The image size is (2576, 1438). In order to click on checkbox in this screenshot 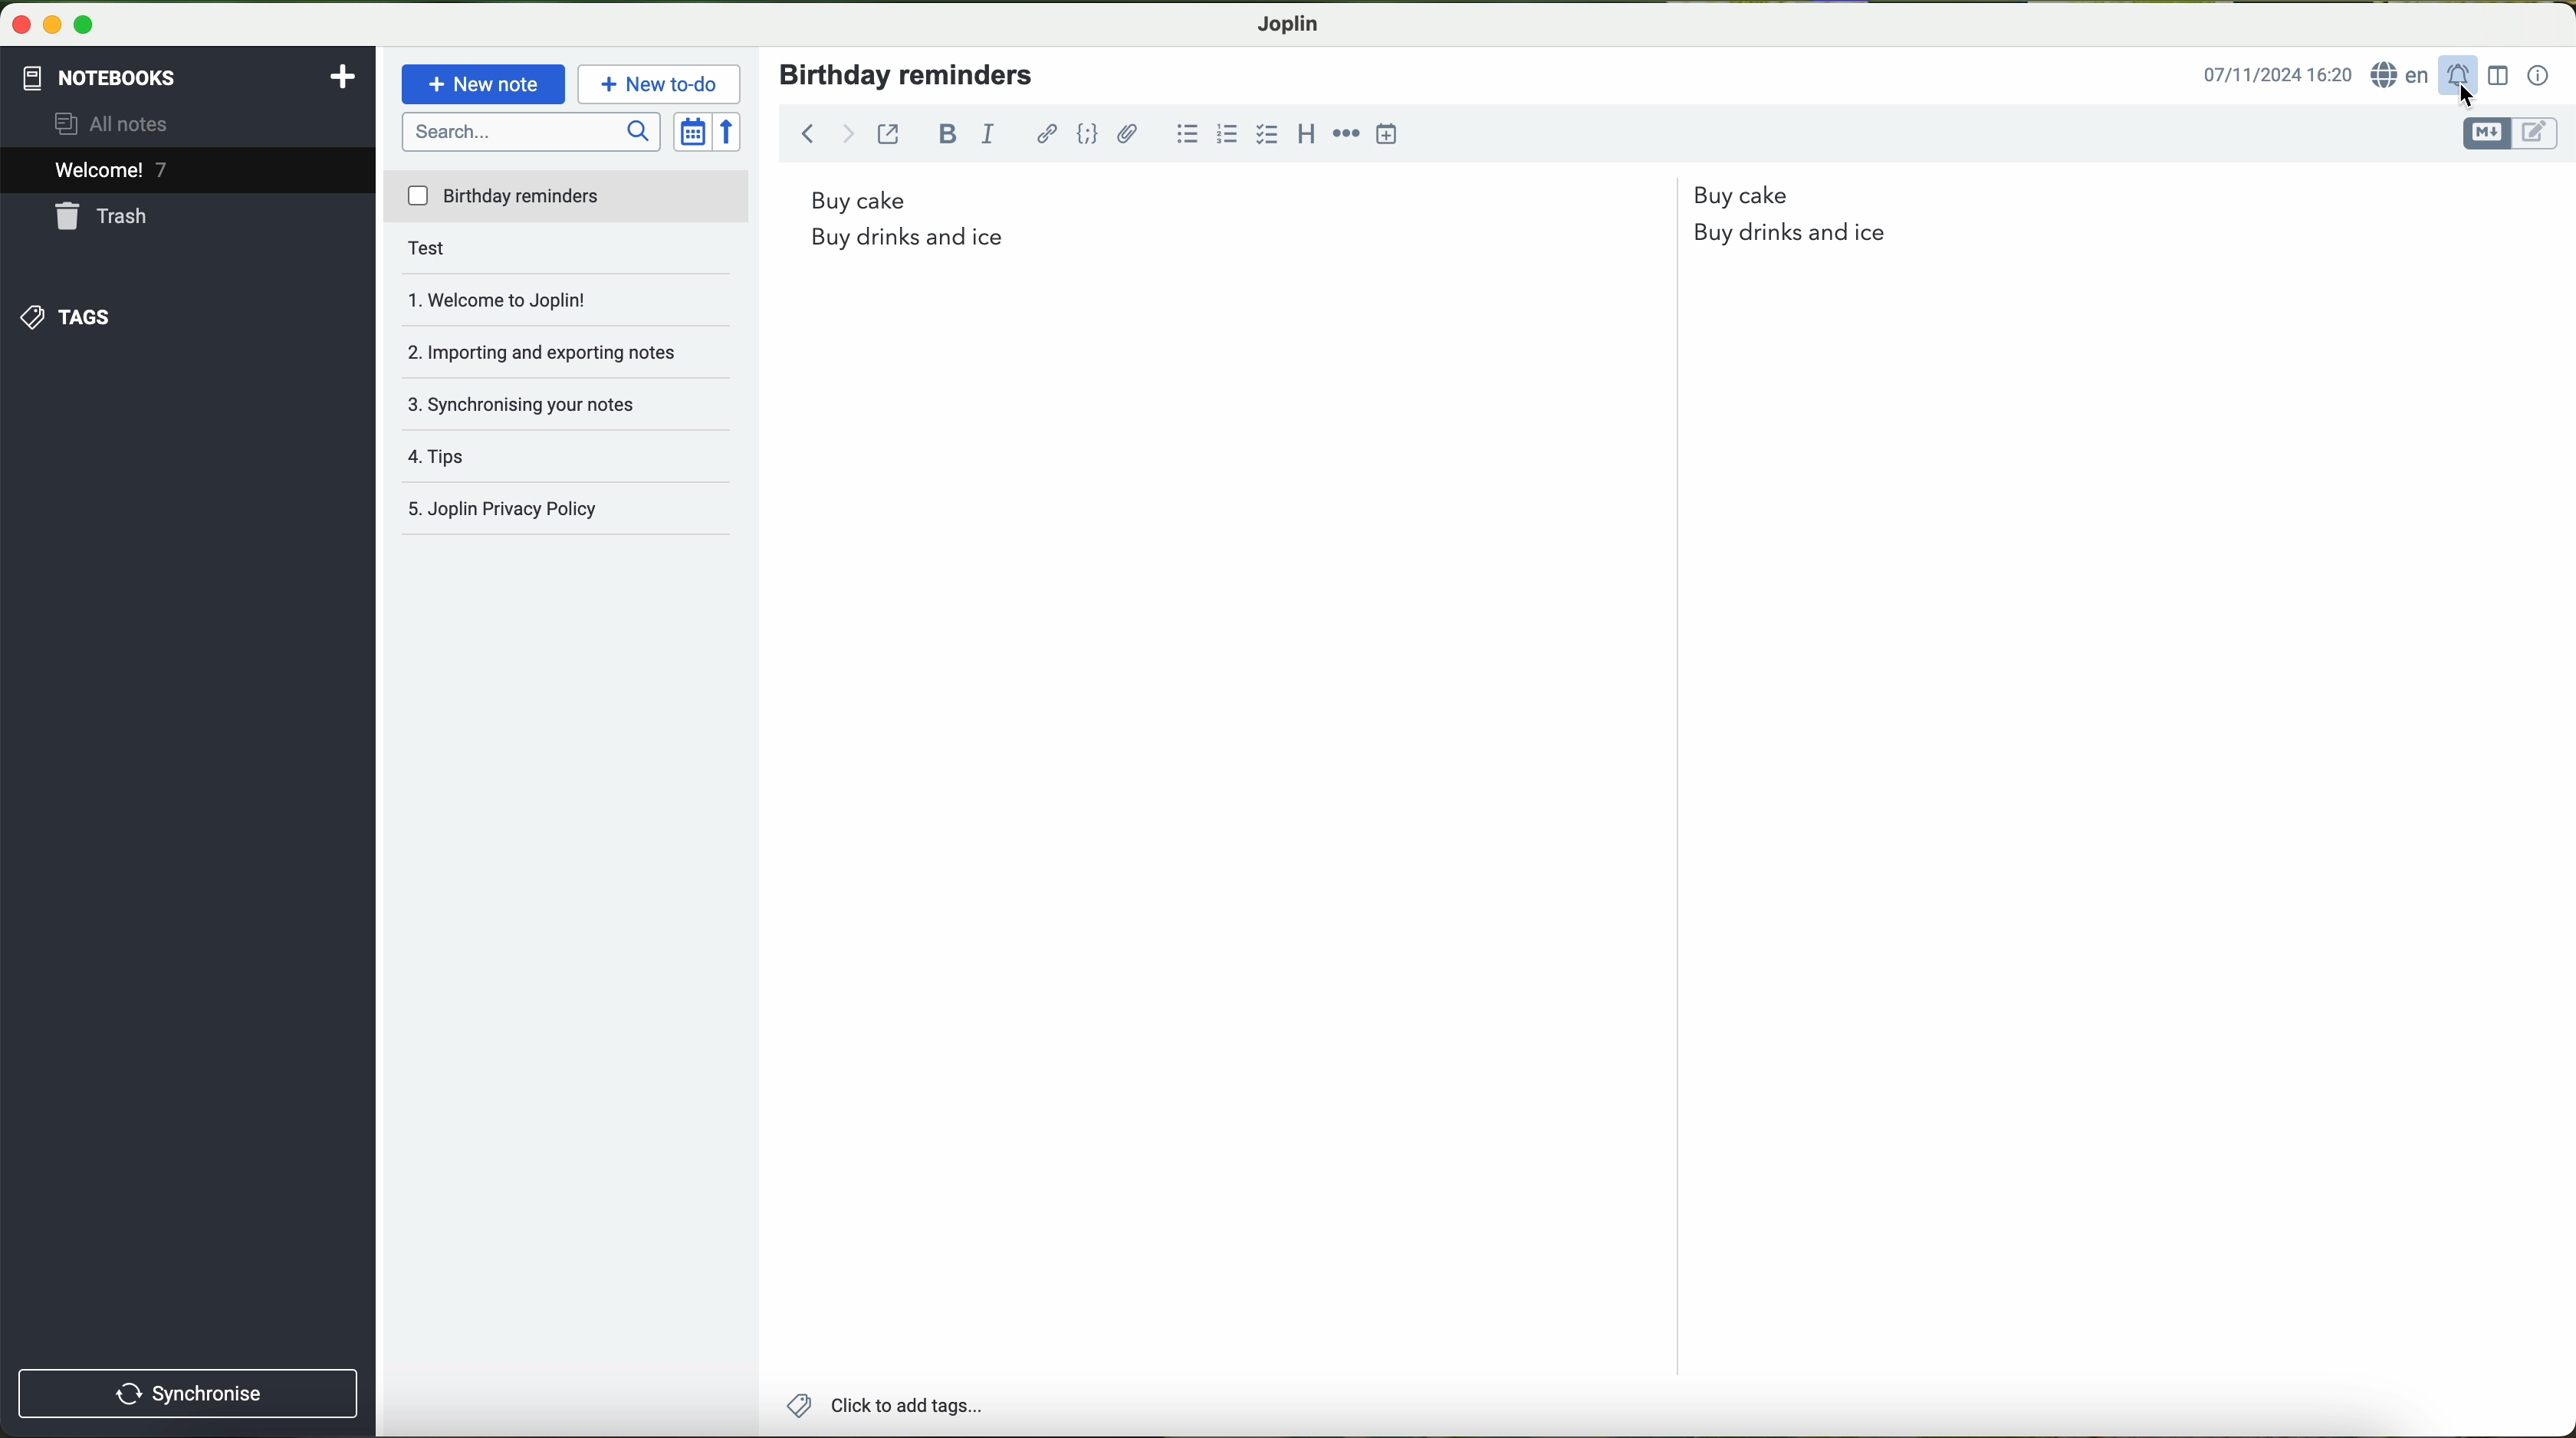, I will do `click(1266, 133)`.